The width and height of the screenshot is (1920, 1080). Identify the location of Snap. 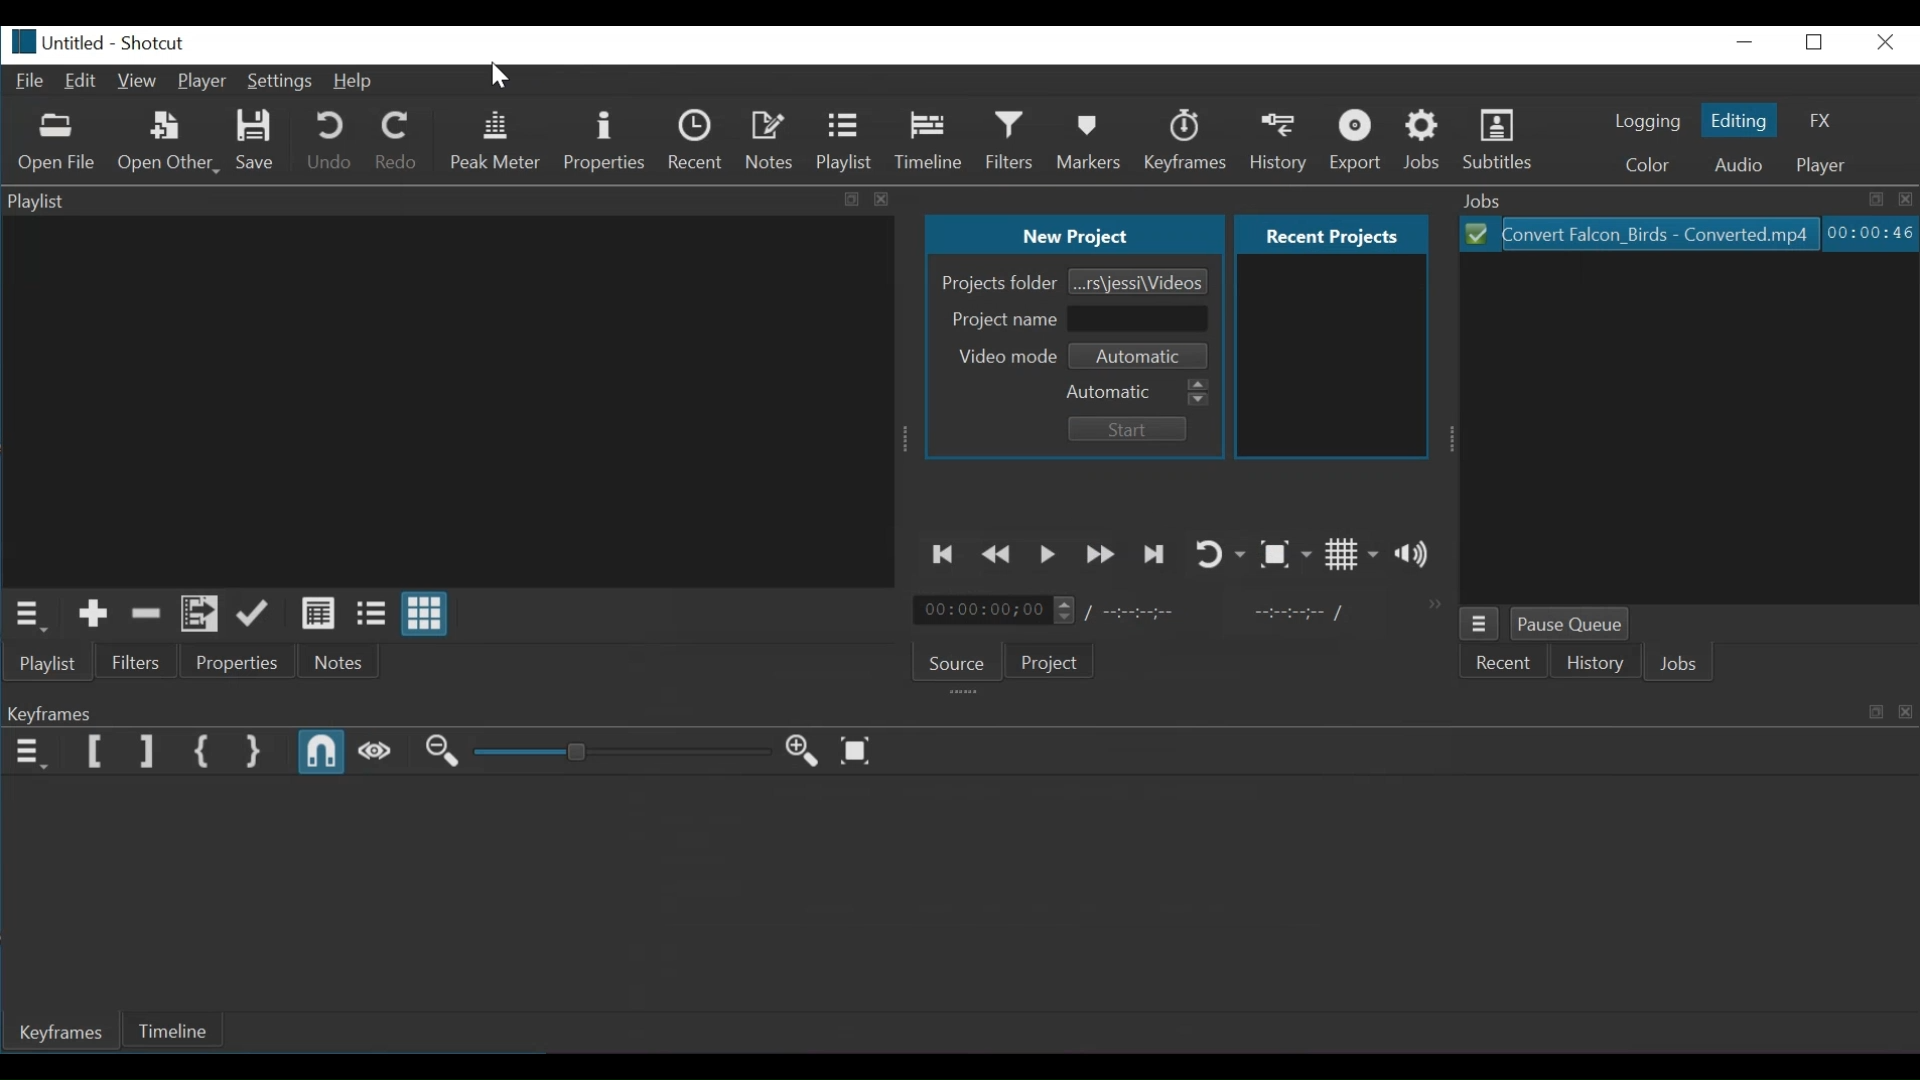
(322, 753).